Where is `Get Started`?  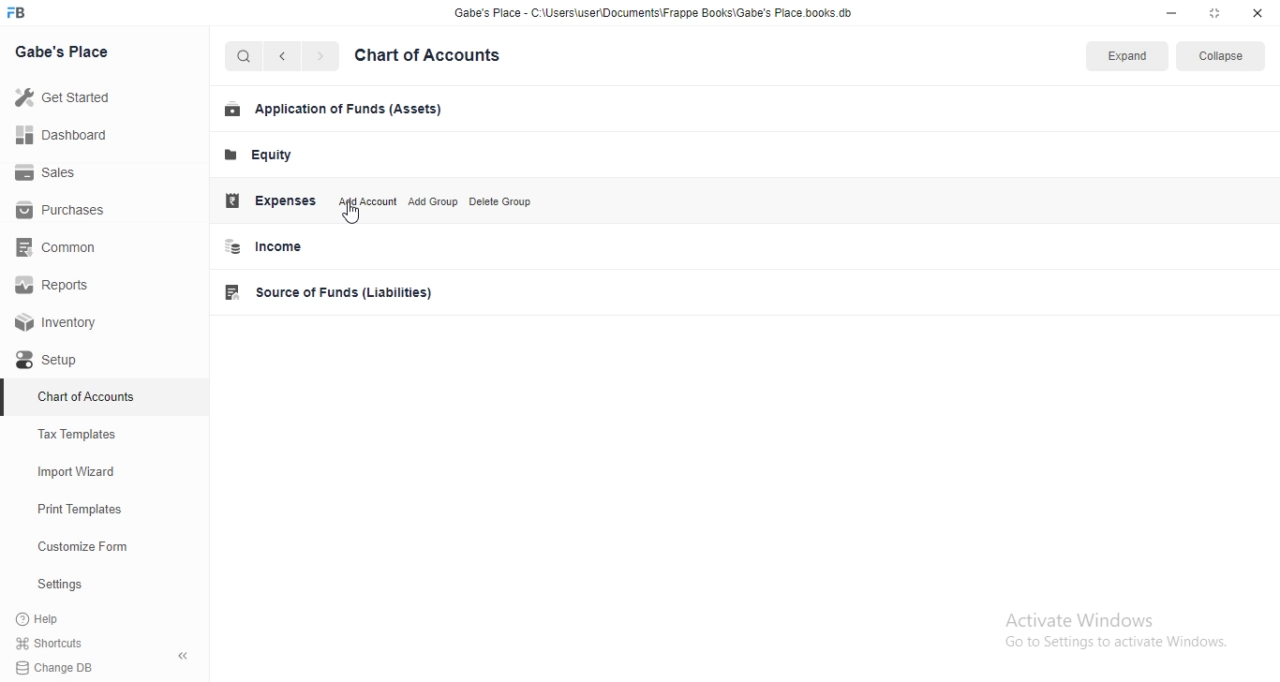 Get Started is located at coordinates (69, 96).